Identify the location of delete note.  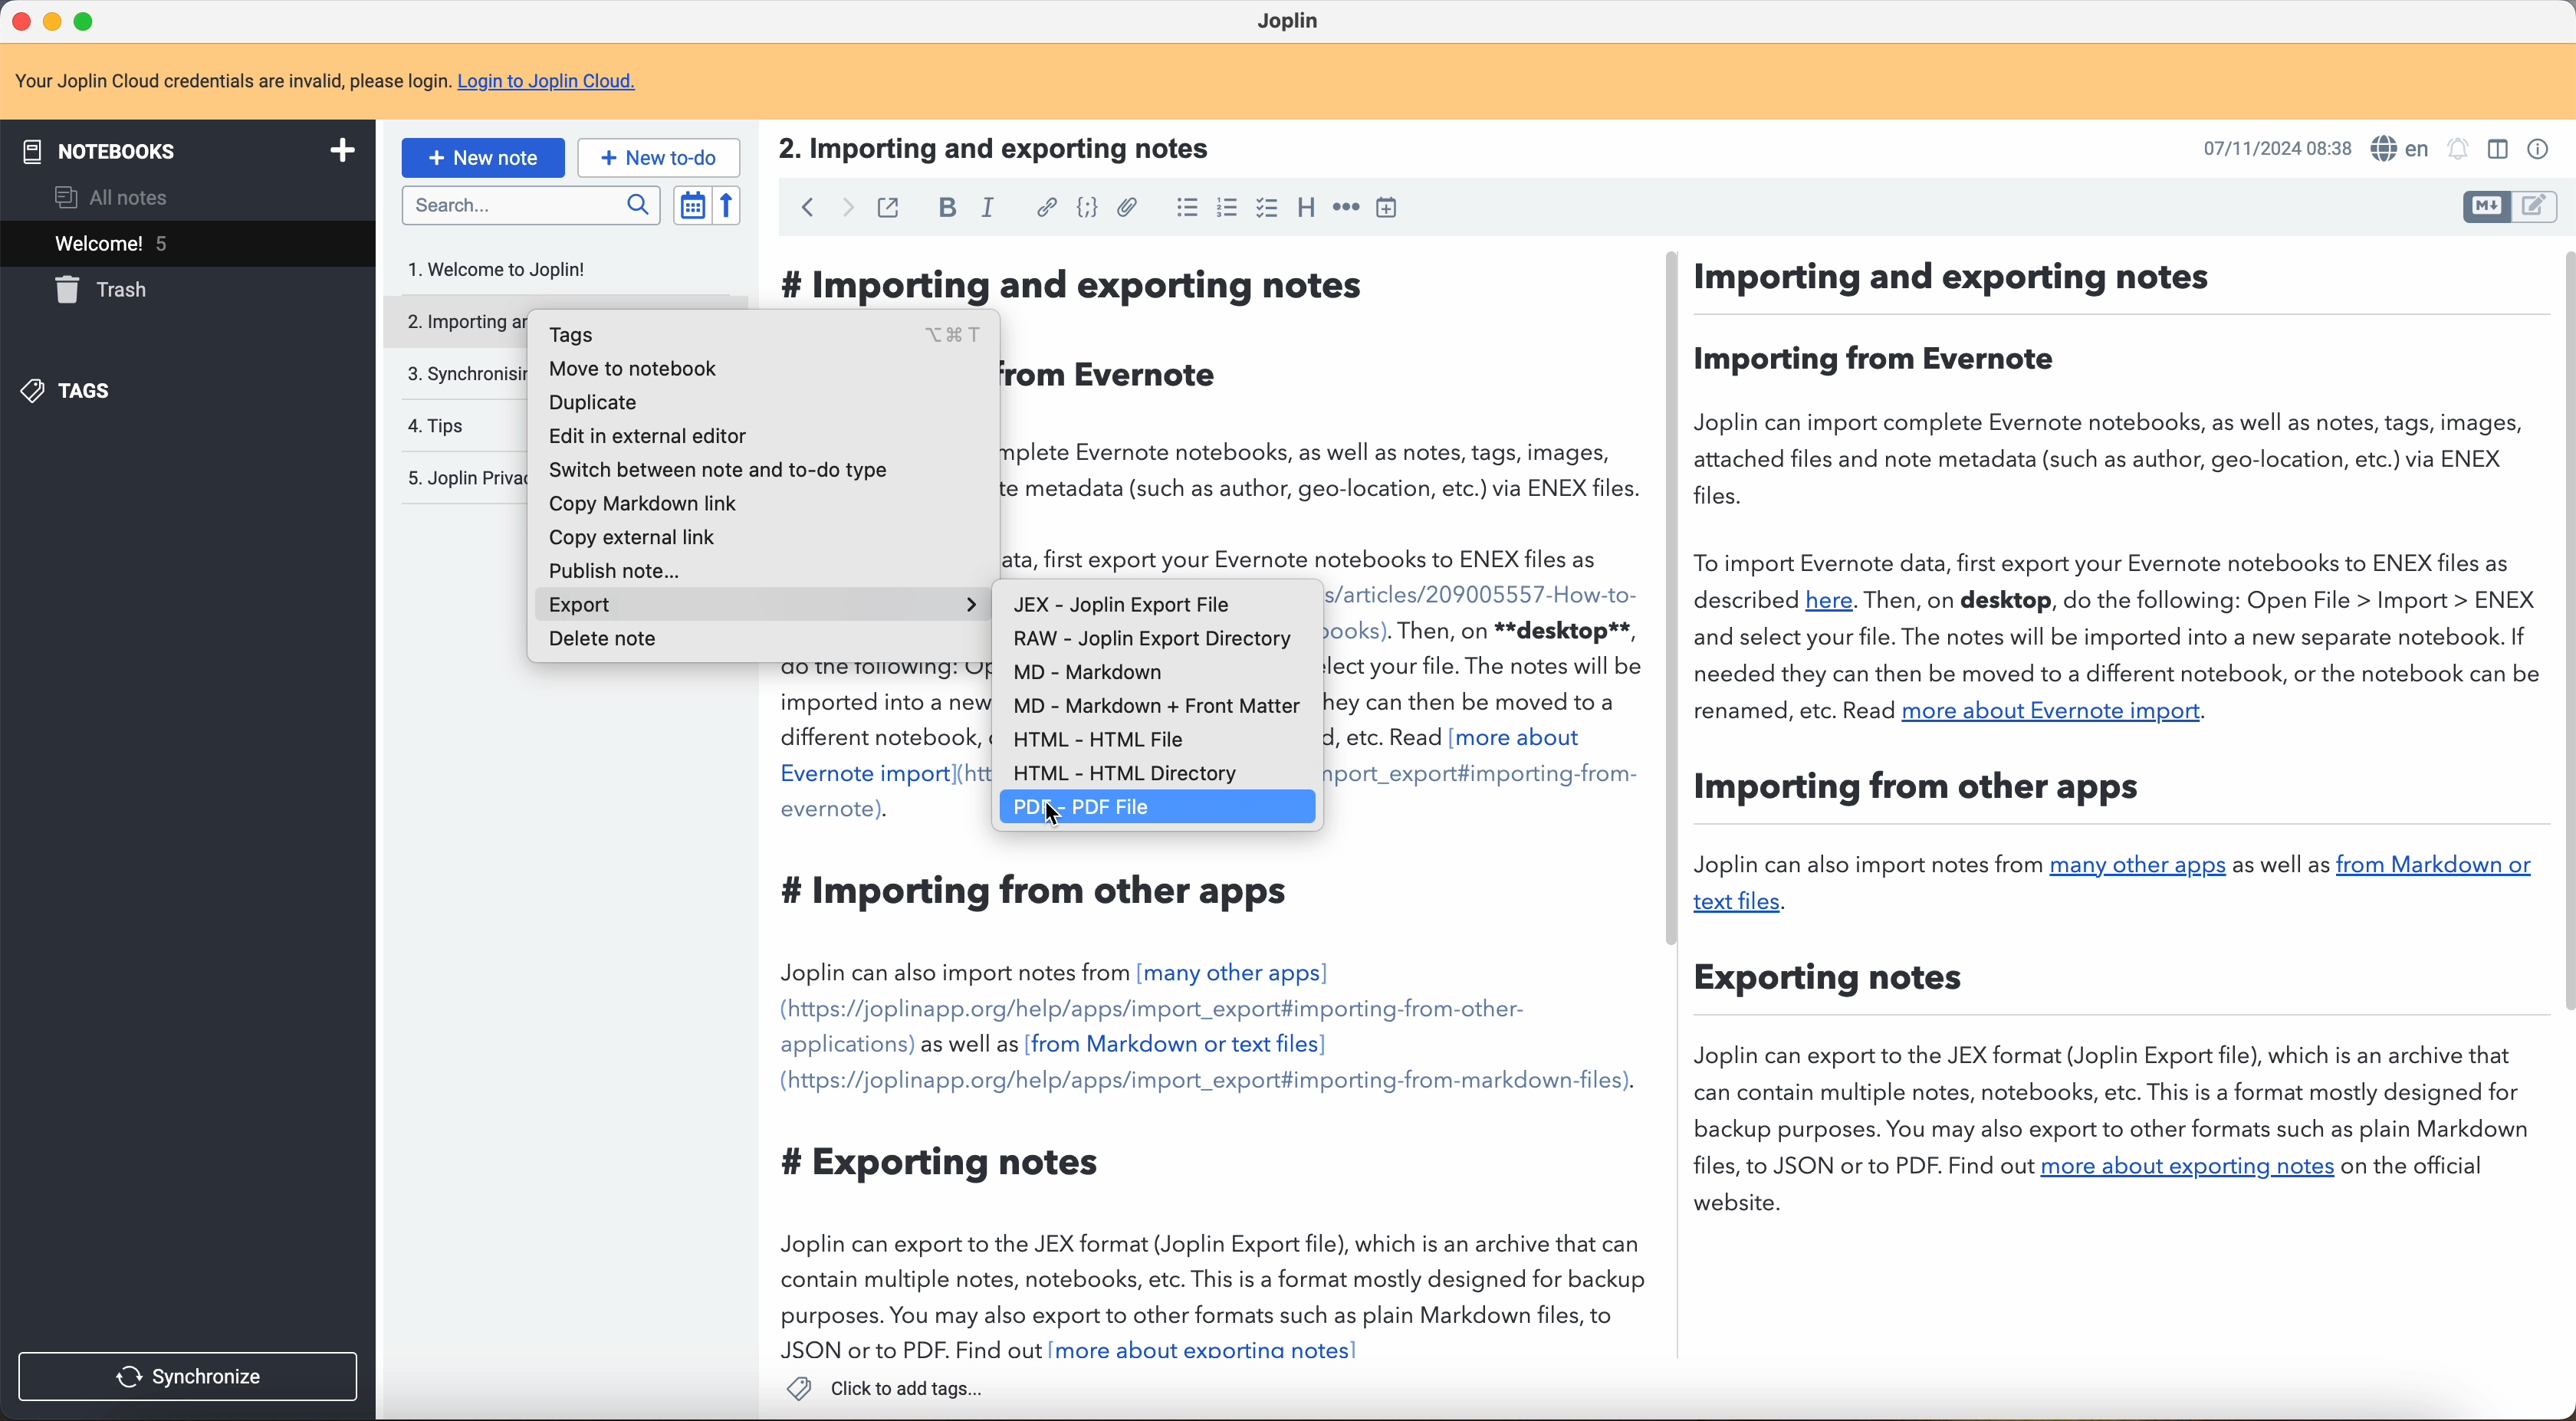
(616, 645).